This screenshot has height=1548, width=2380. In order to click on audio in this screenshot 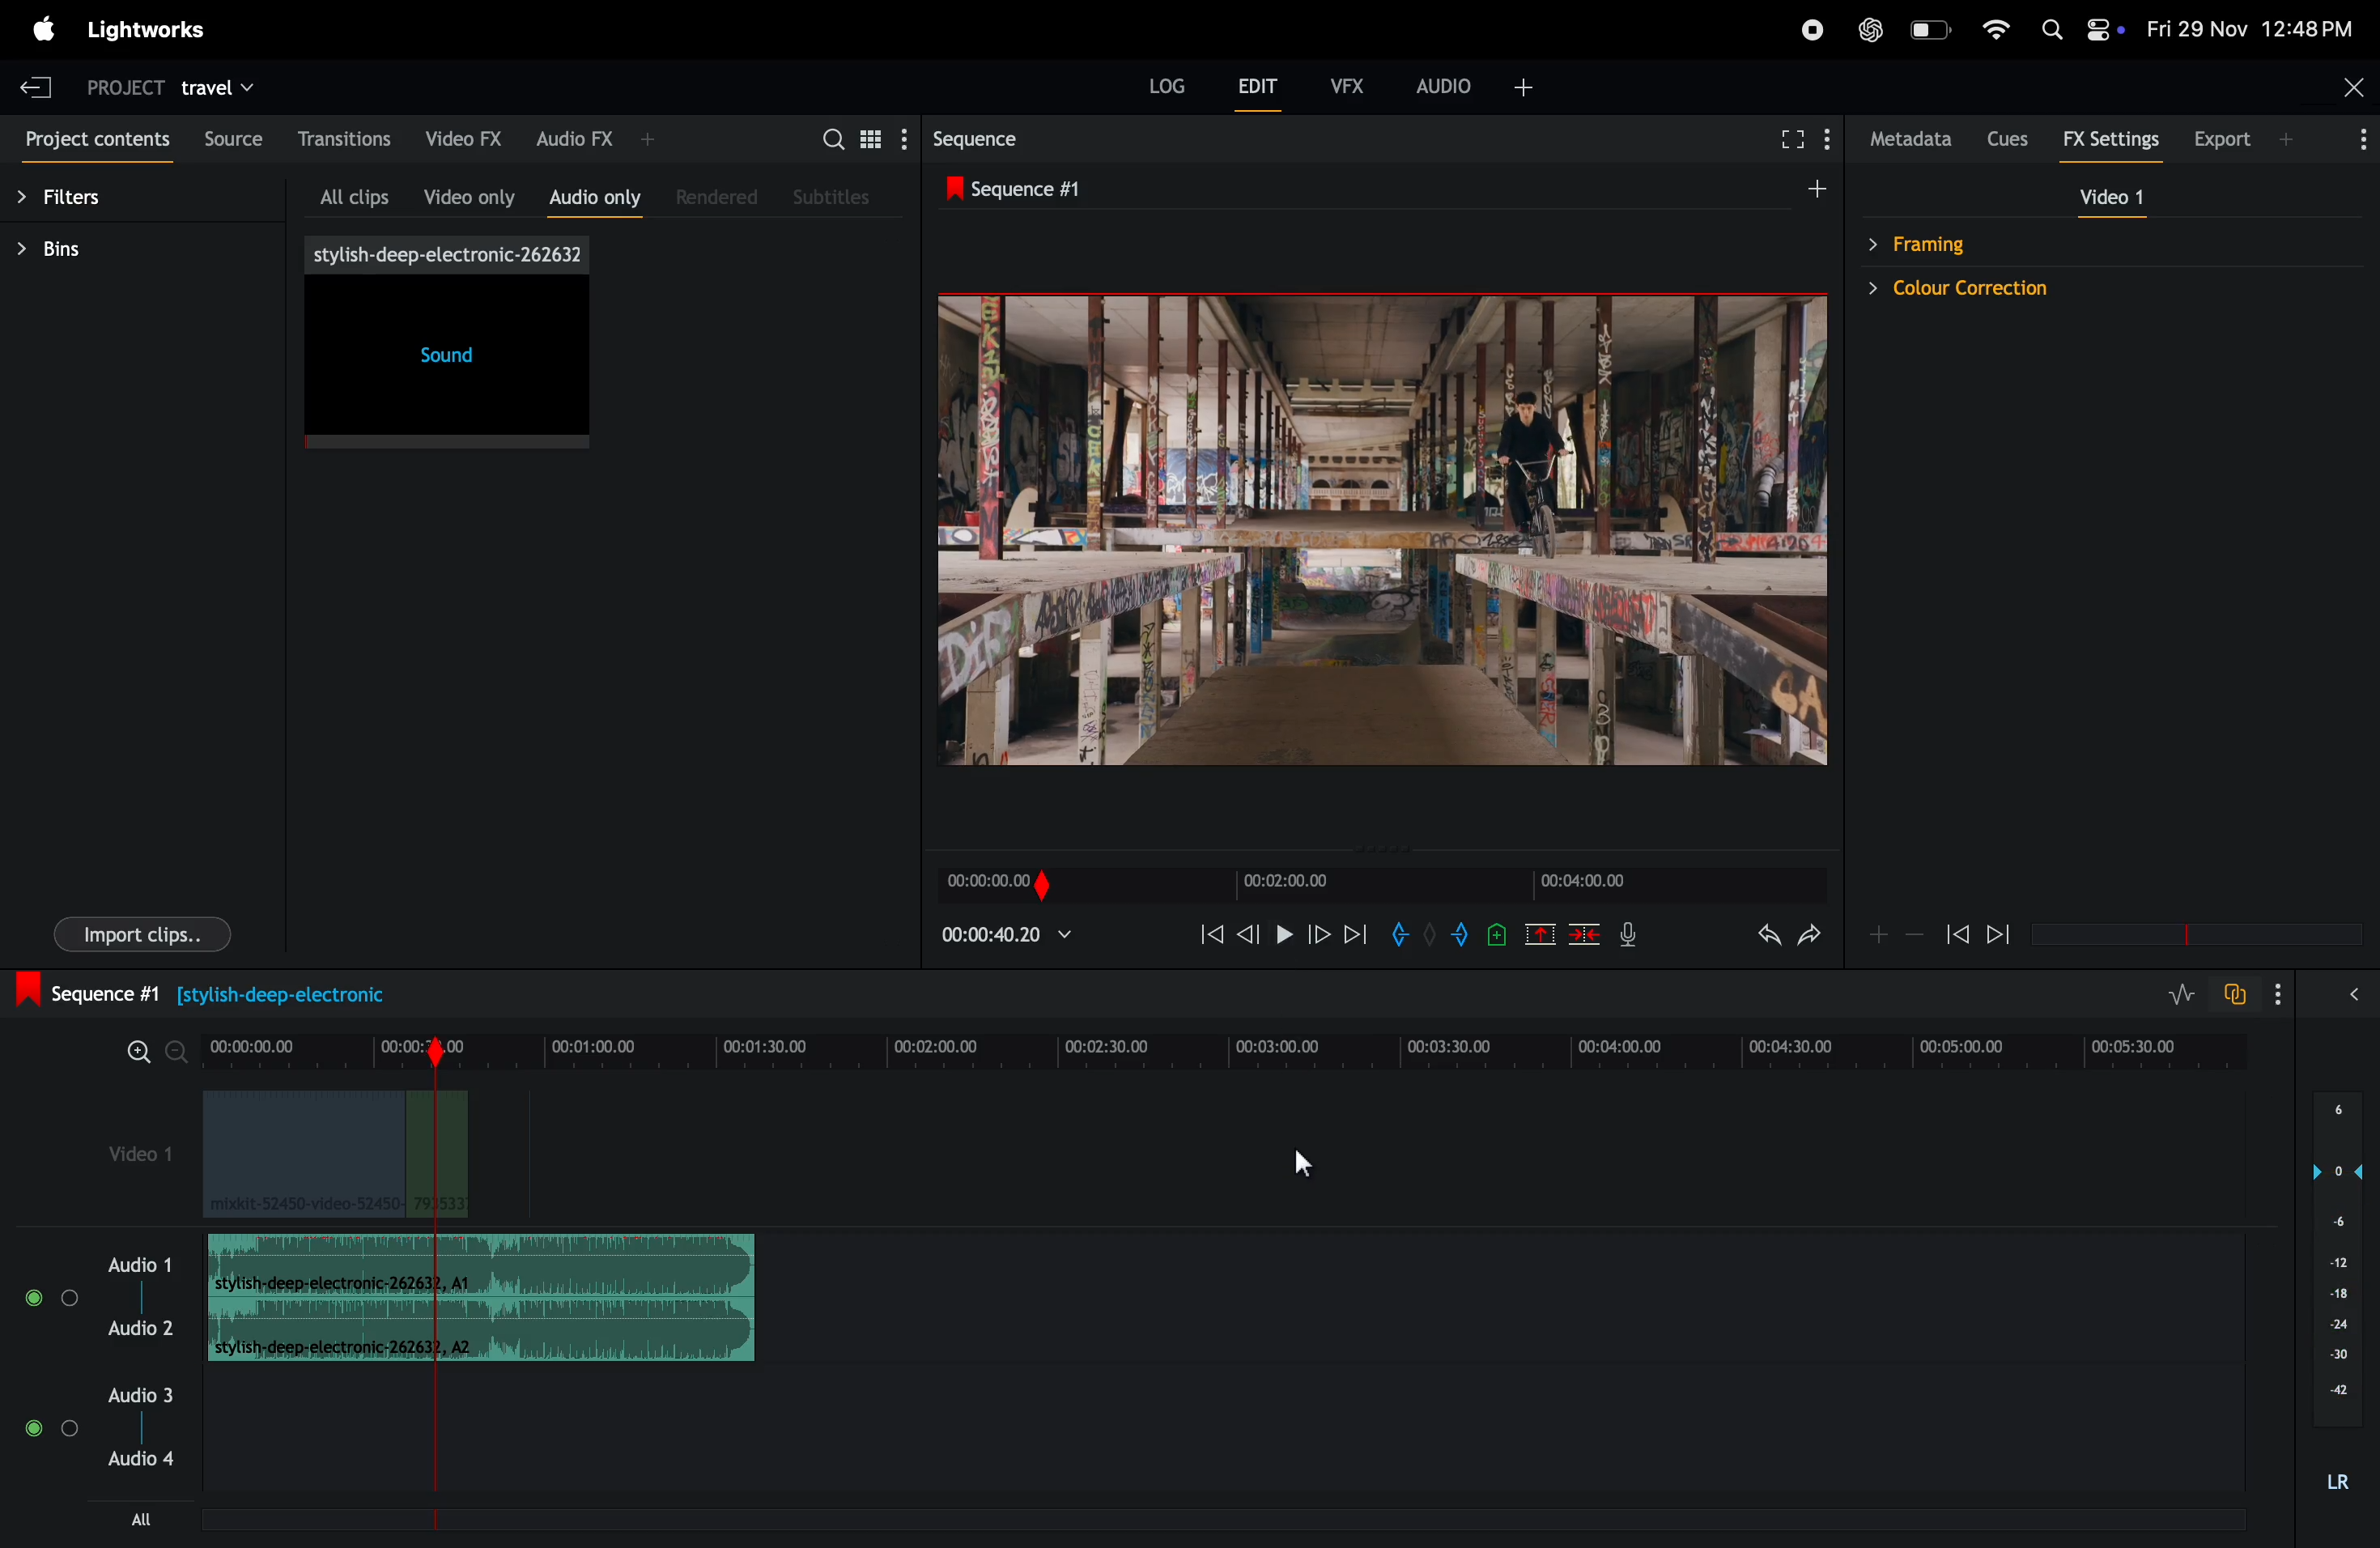, I will do `click(1489, 85)`.